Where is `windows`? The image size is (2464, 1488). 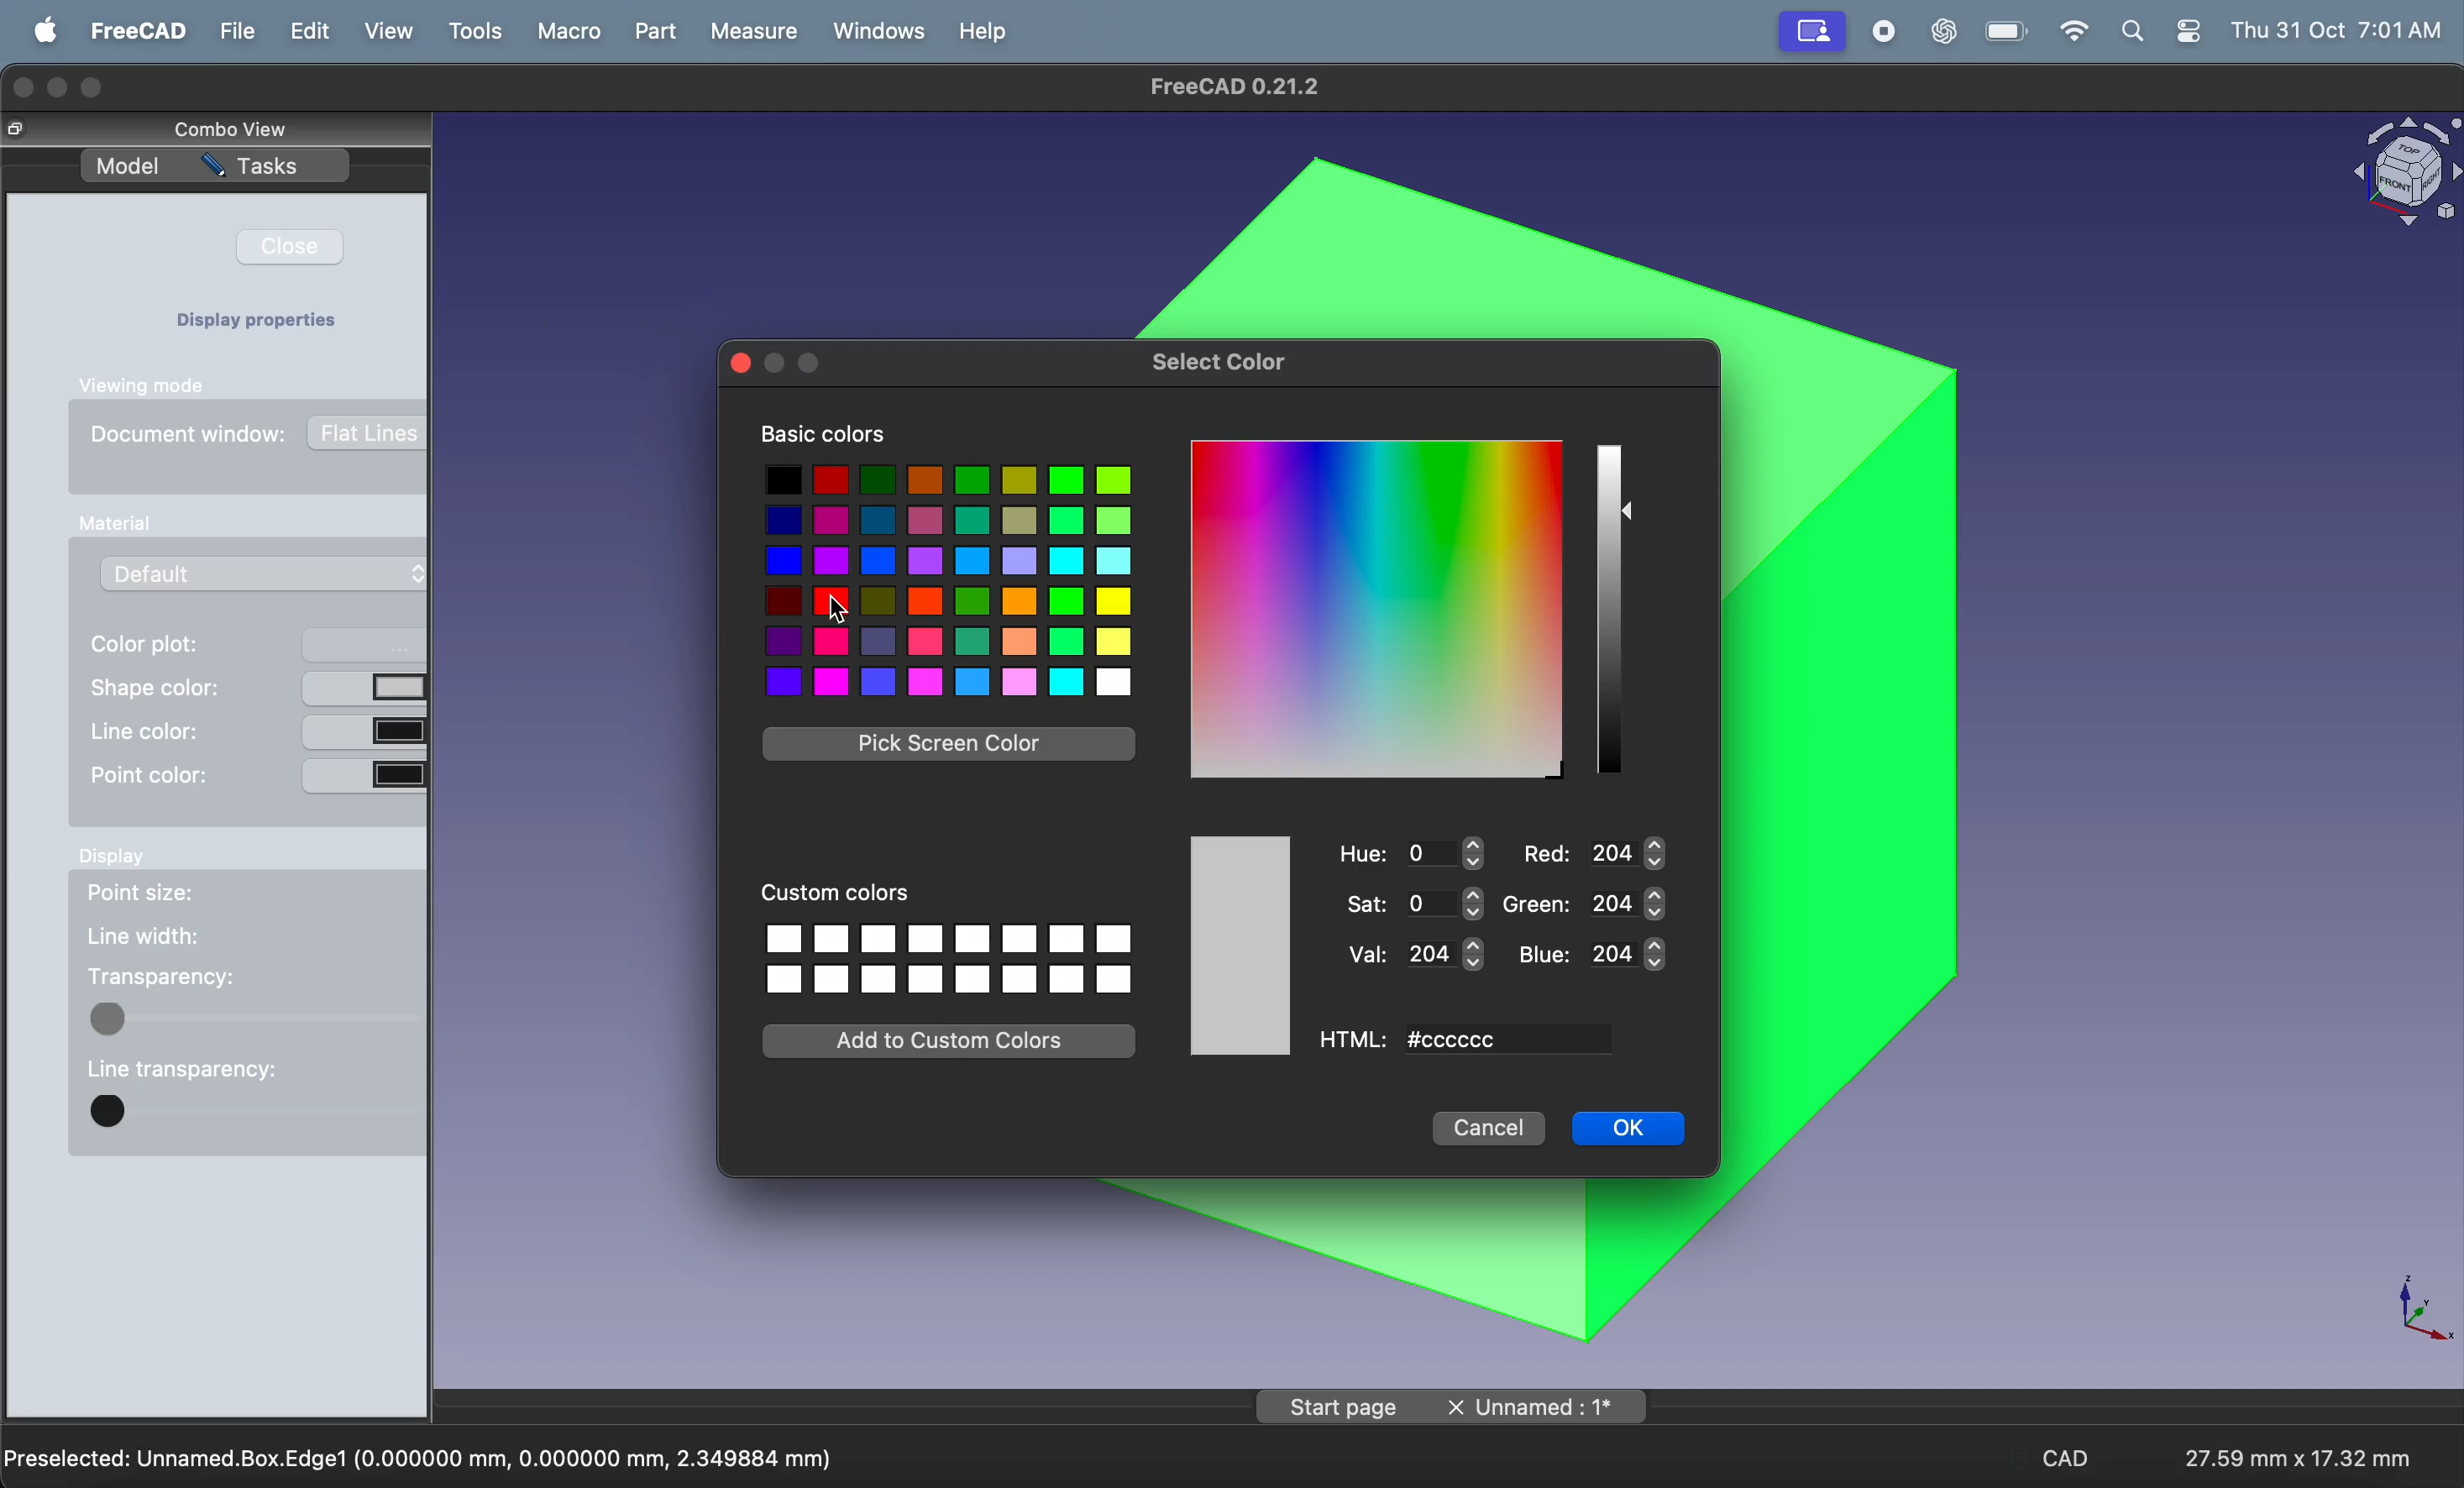
windows is located at coordinates (877, 31).